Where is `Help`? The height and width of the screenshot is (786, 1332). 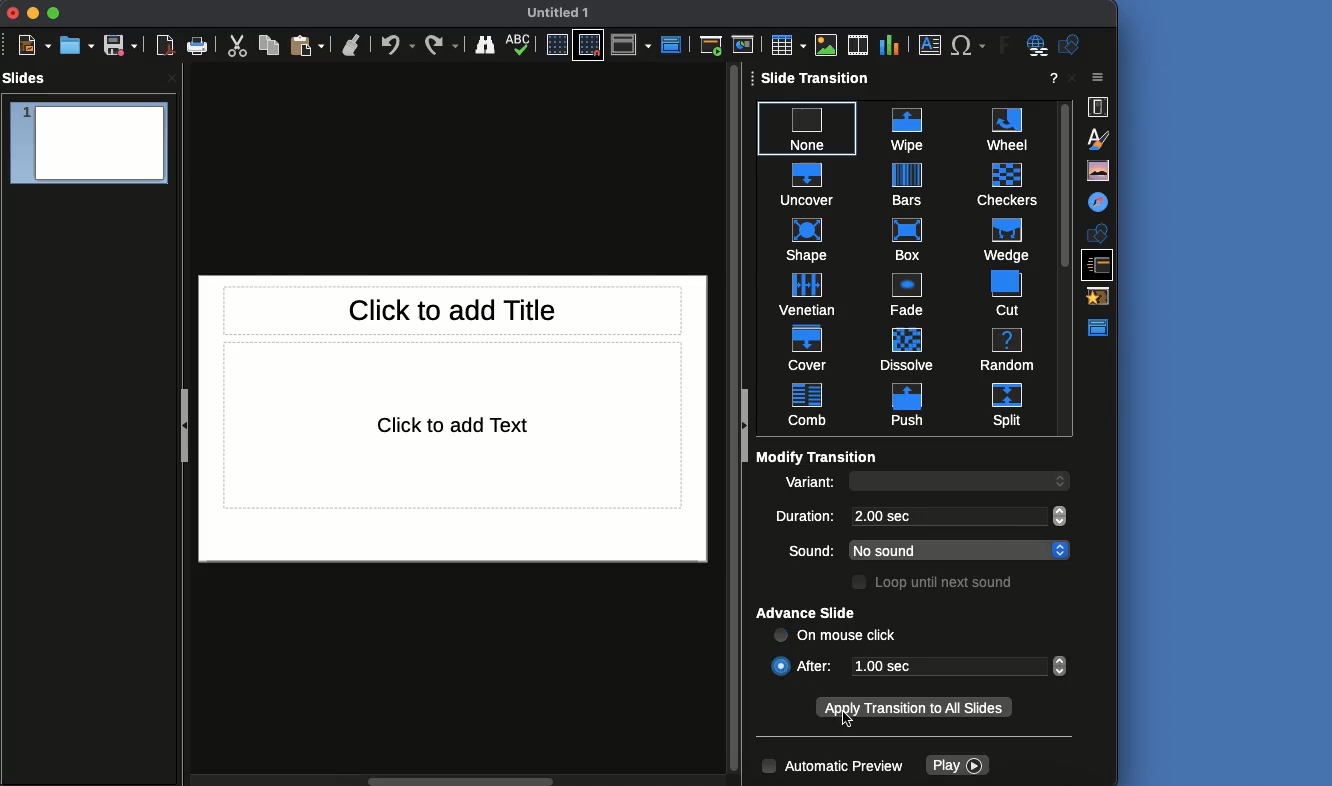 Help is located at coordinates (1051, 78).